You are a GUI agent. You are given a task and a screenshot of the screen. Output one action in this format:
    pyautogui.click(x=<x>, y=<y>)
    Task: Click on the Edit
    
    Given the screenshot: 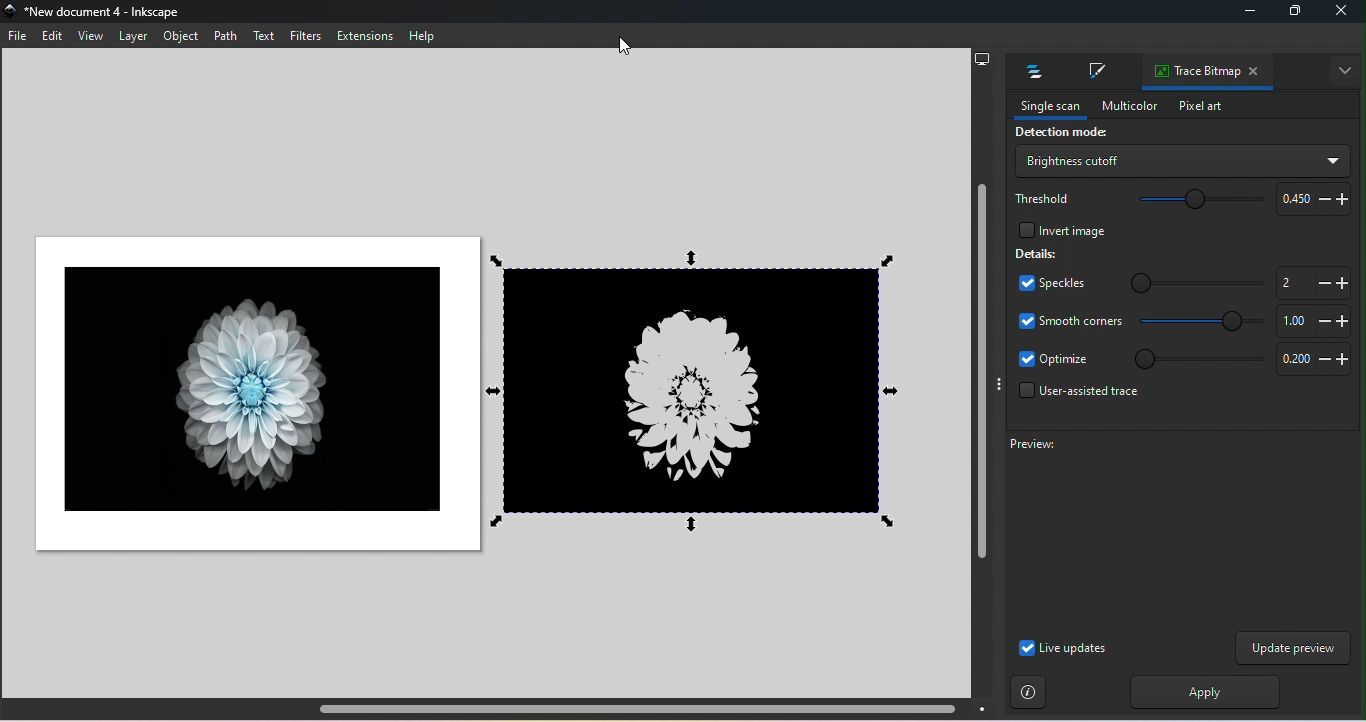 What is the action you would take?
    pyautogui.click(x=51, y=37)
    